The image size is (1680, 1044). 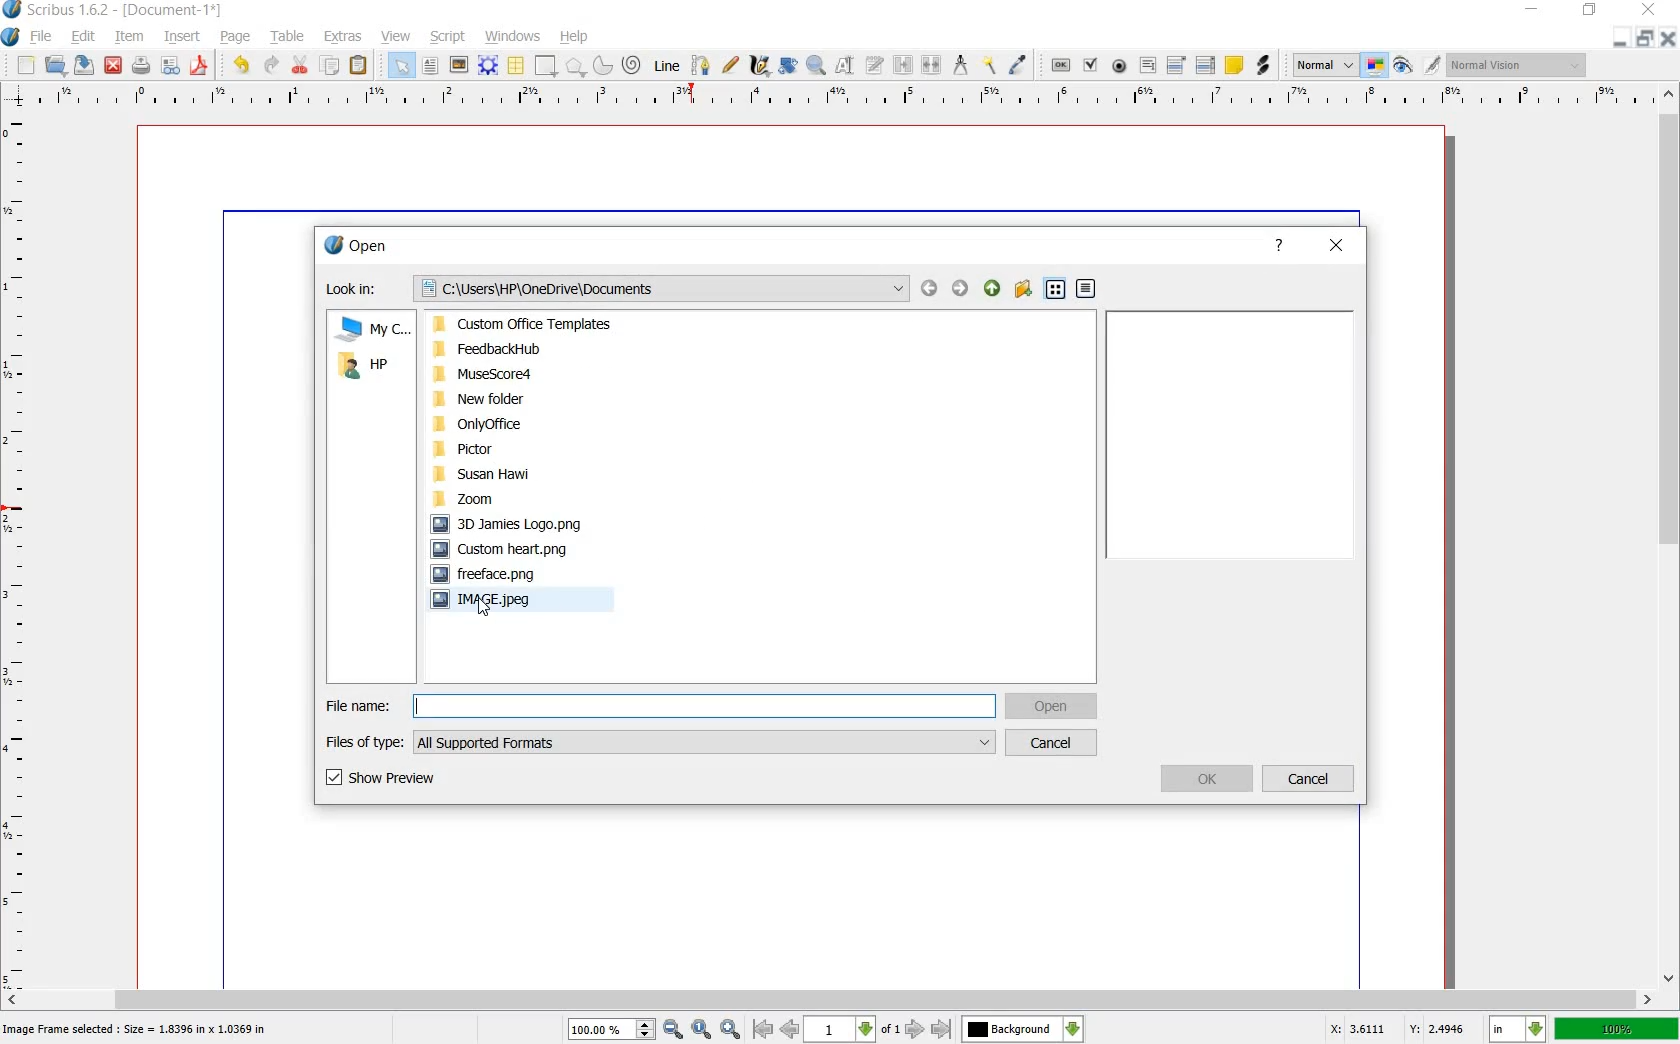 What do you see at coordinates (1121, 66) in the screenshot?
I see `pdf radio button` at bounding box center [1121, 66].